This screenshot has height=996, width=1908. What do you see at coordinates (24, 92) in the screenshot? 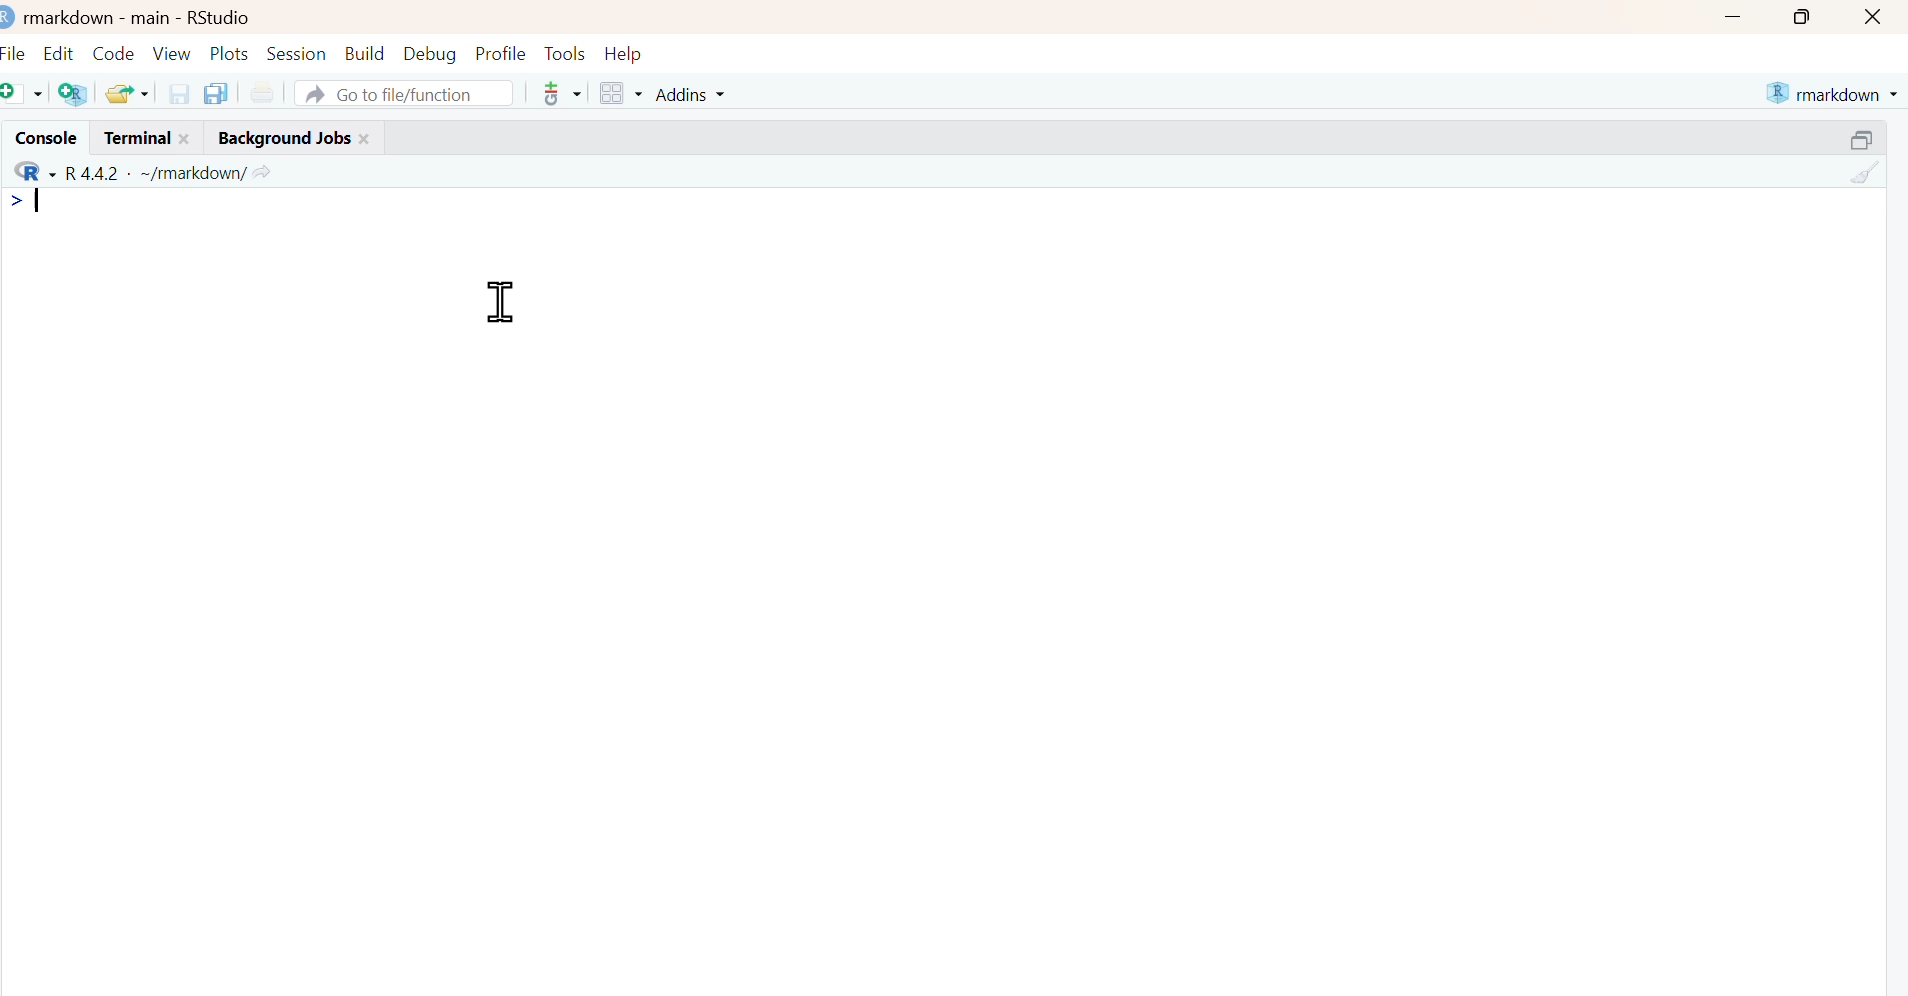
I see `new file` at bounding box center [24, 92].